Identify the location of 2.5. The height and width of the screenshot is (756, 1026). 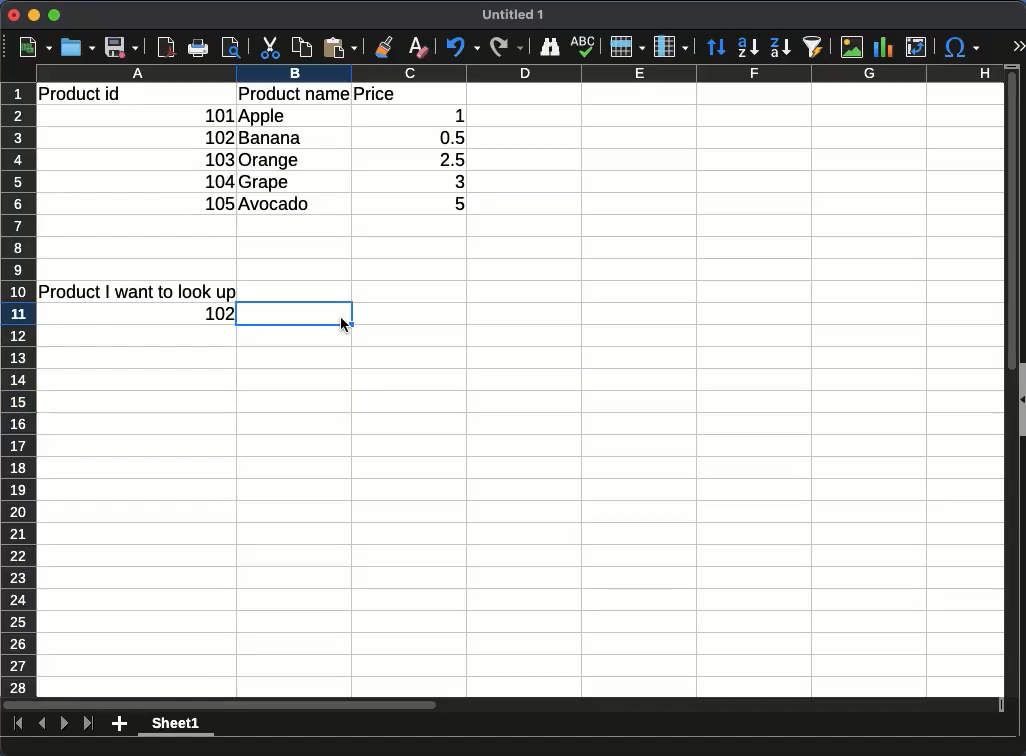
(444, 159).